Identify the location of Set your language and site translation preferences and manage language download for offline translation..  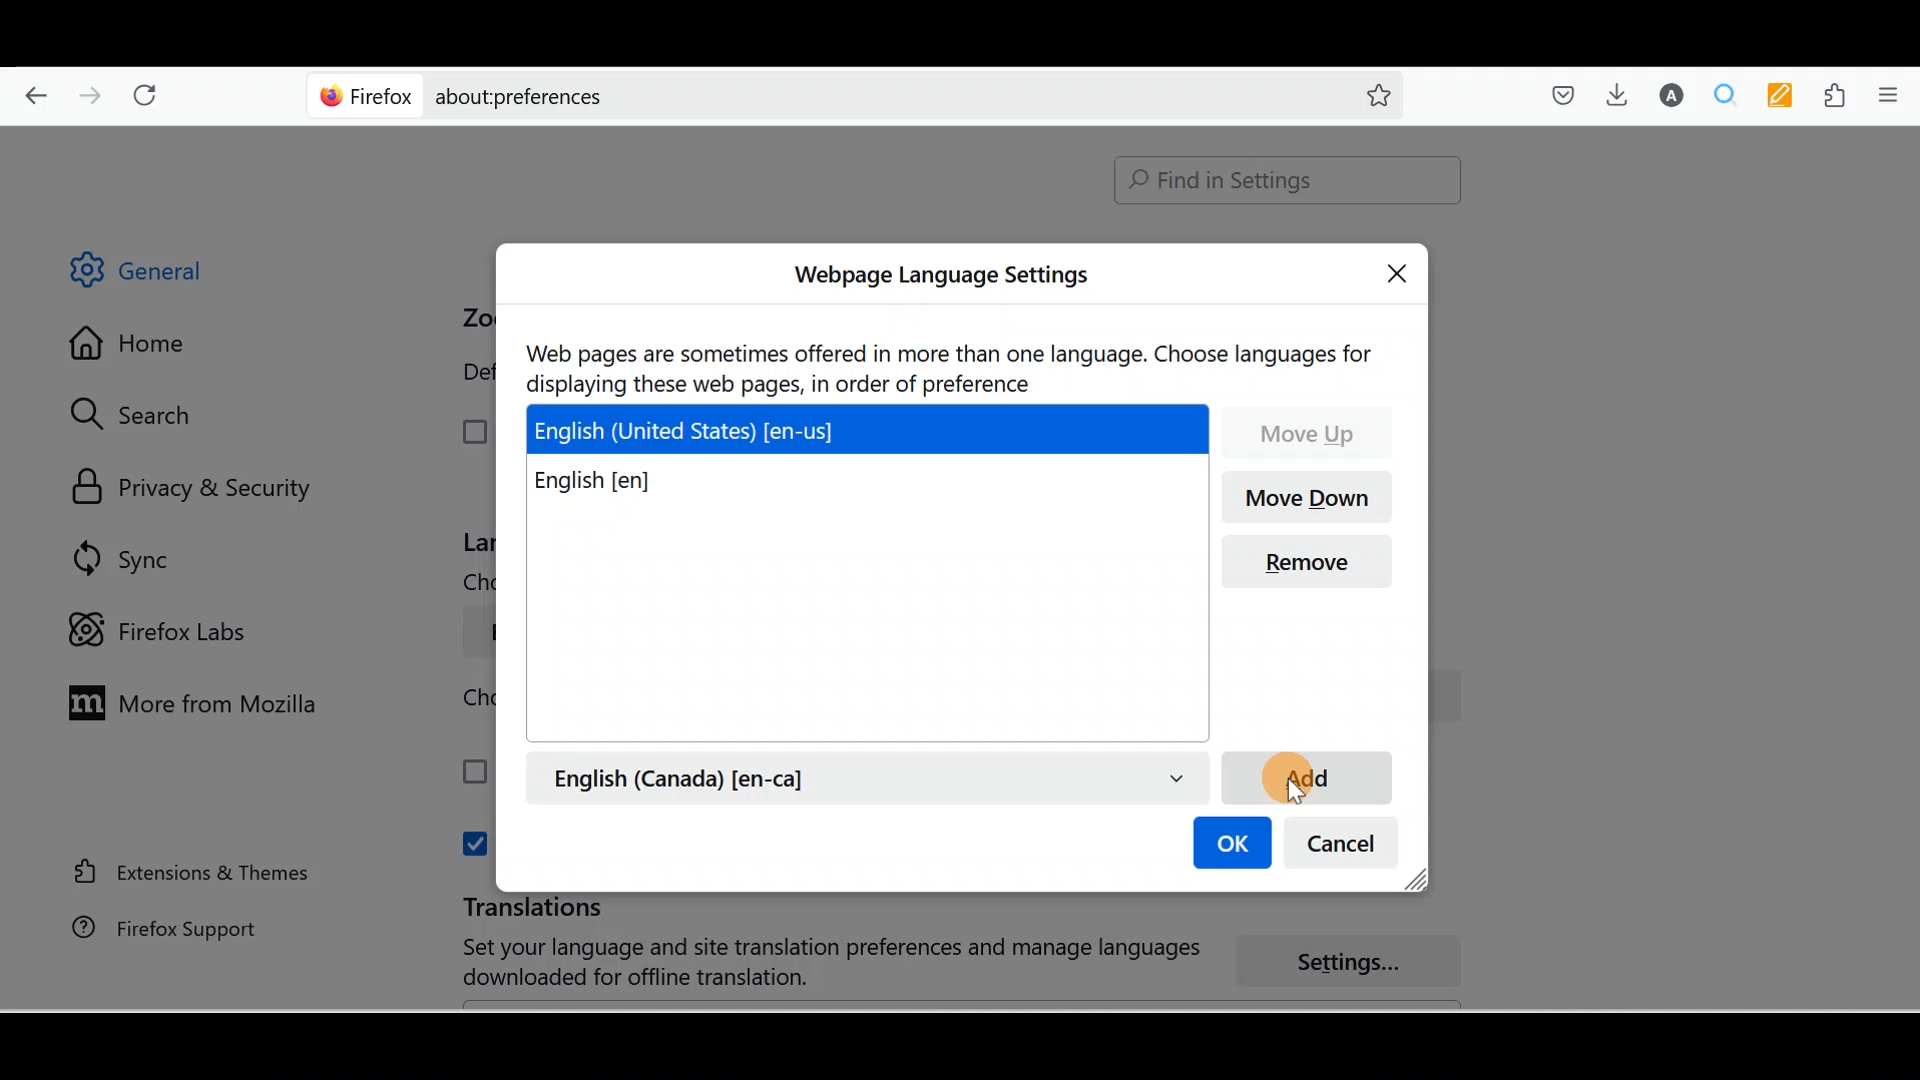
(812, 963).